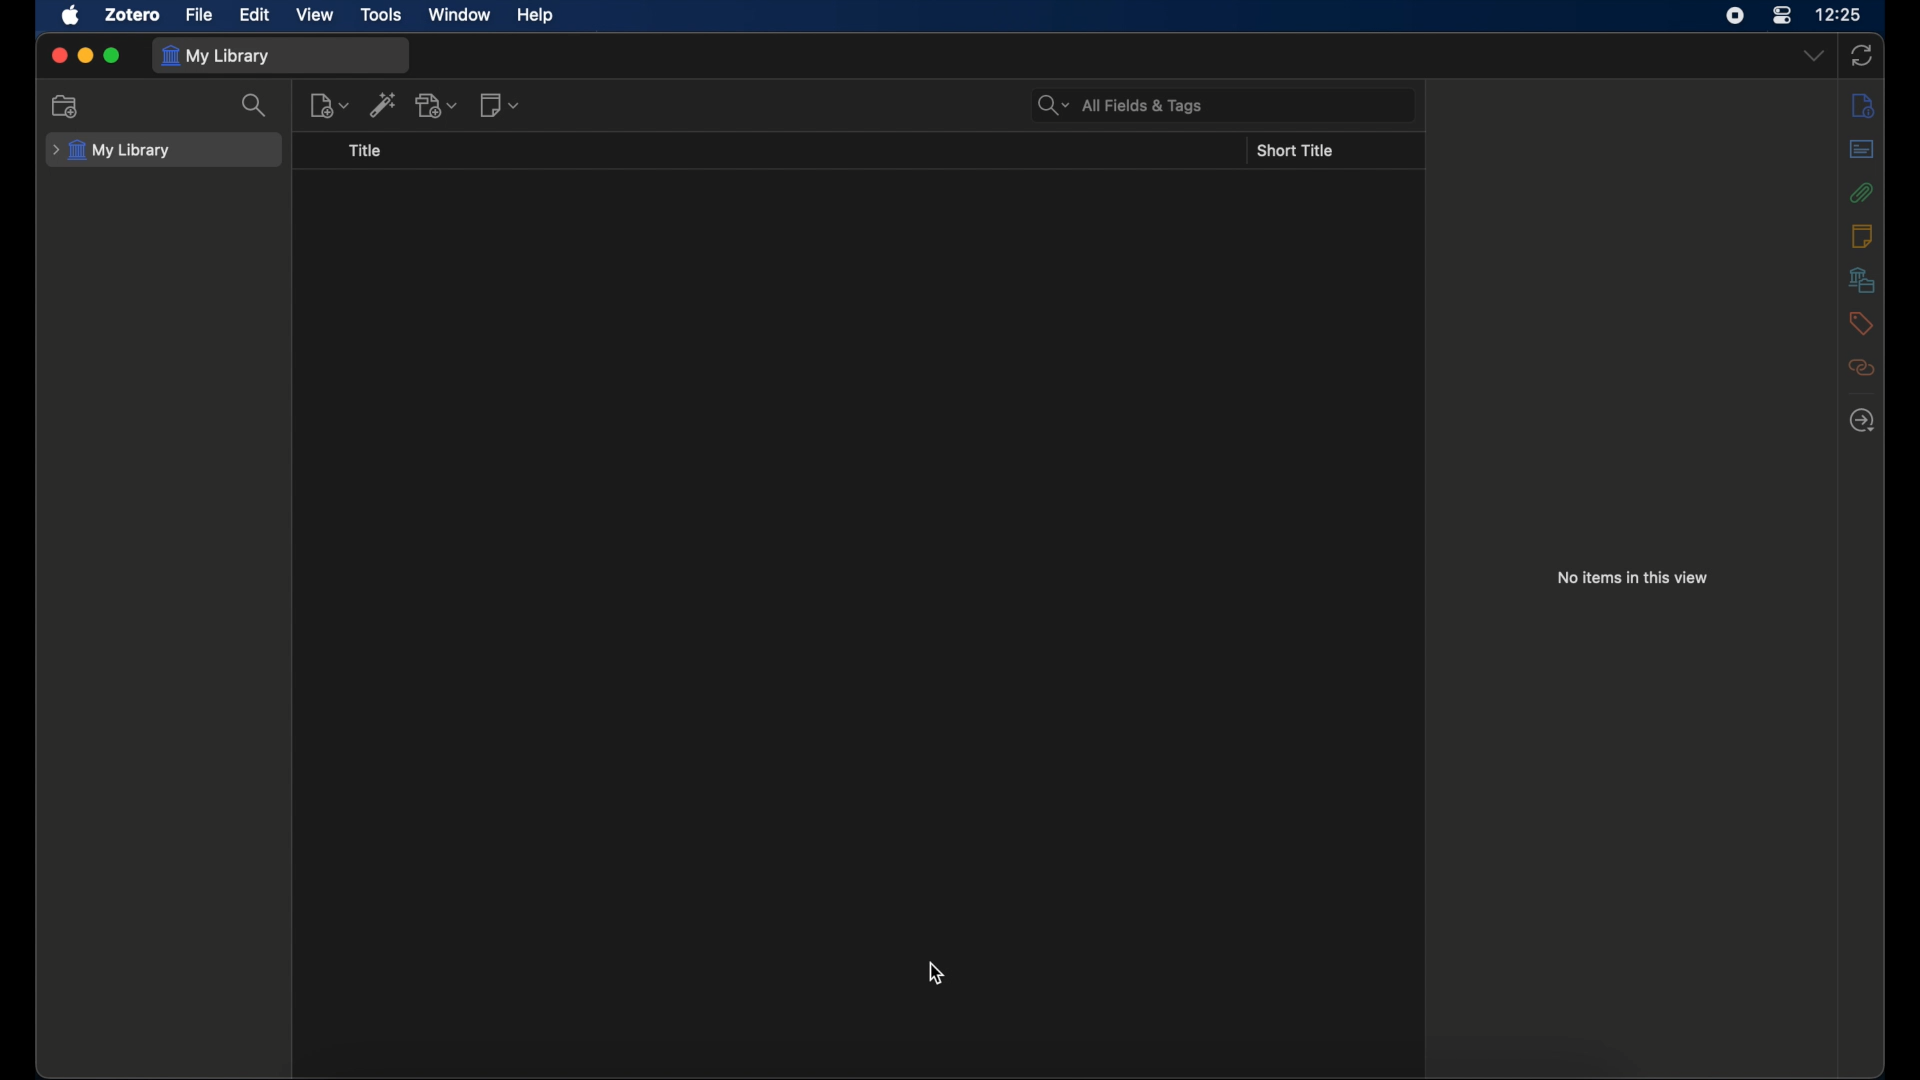  Describe the element at coordinates (133, 15) in the screenshot. I see `zotero` at that location.